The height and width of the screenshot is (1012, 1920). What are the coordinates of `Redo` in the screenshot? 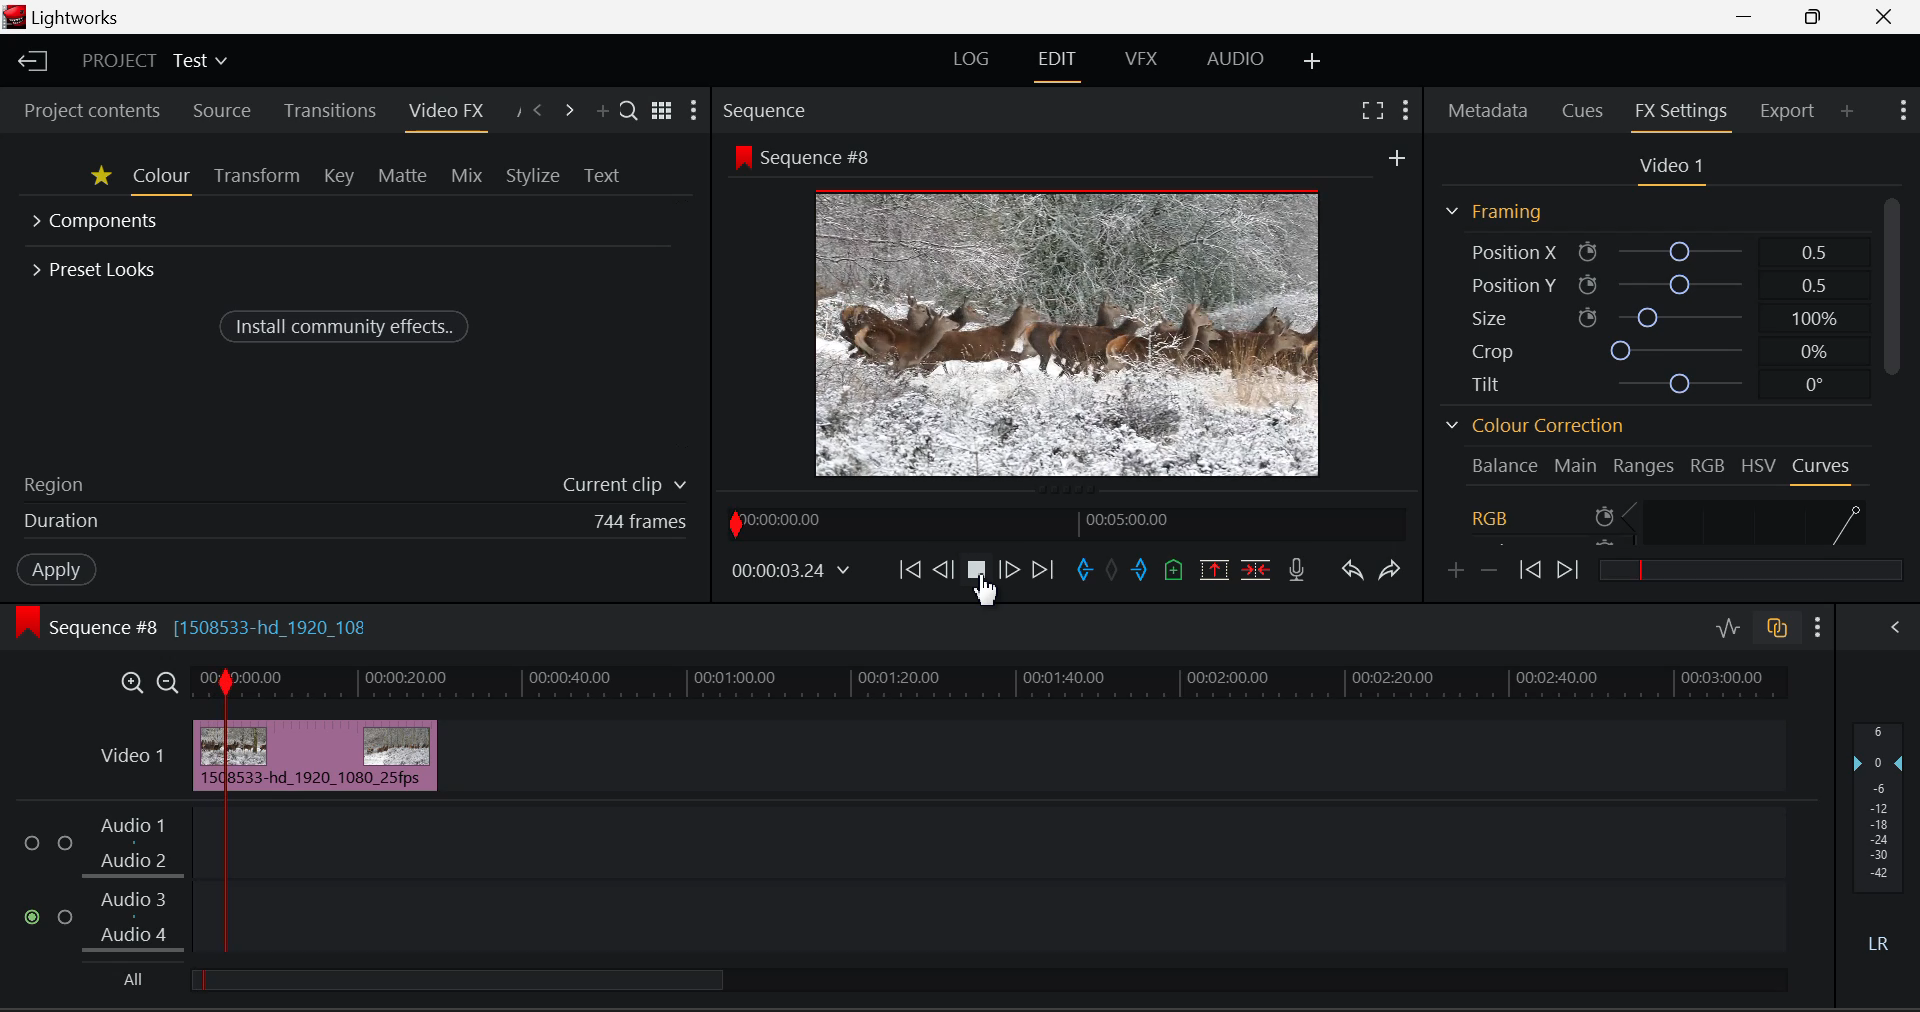 It's located at (1387, 570).